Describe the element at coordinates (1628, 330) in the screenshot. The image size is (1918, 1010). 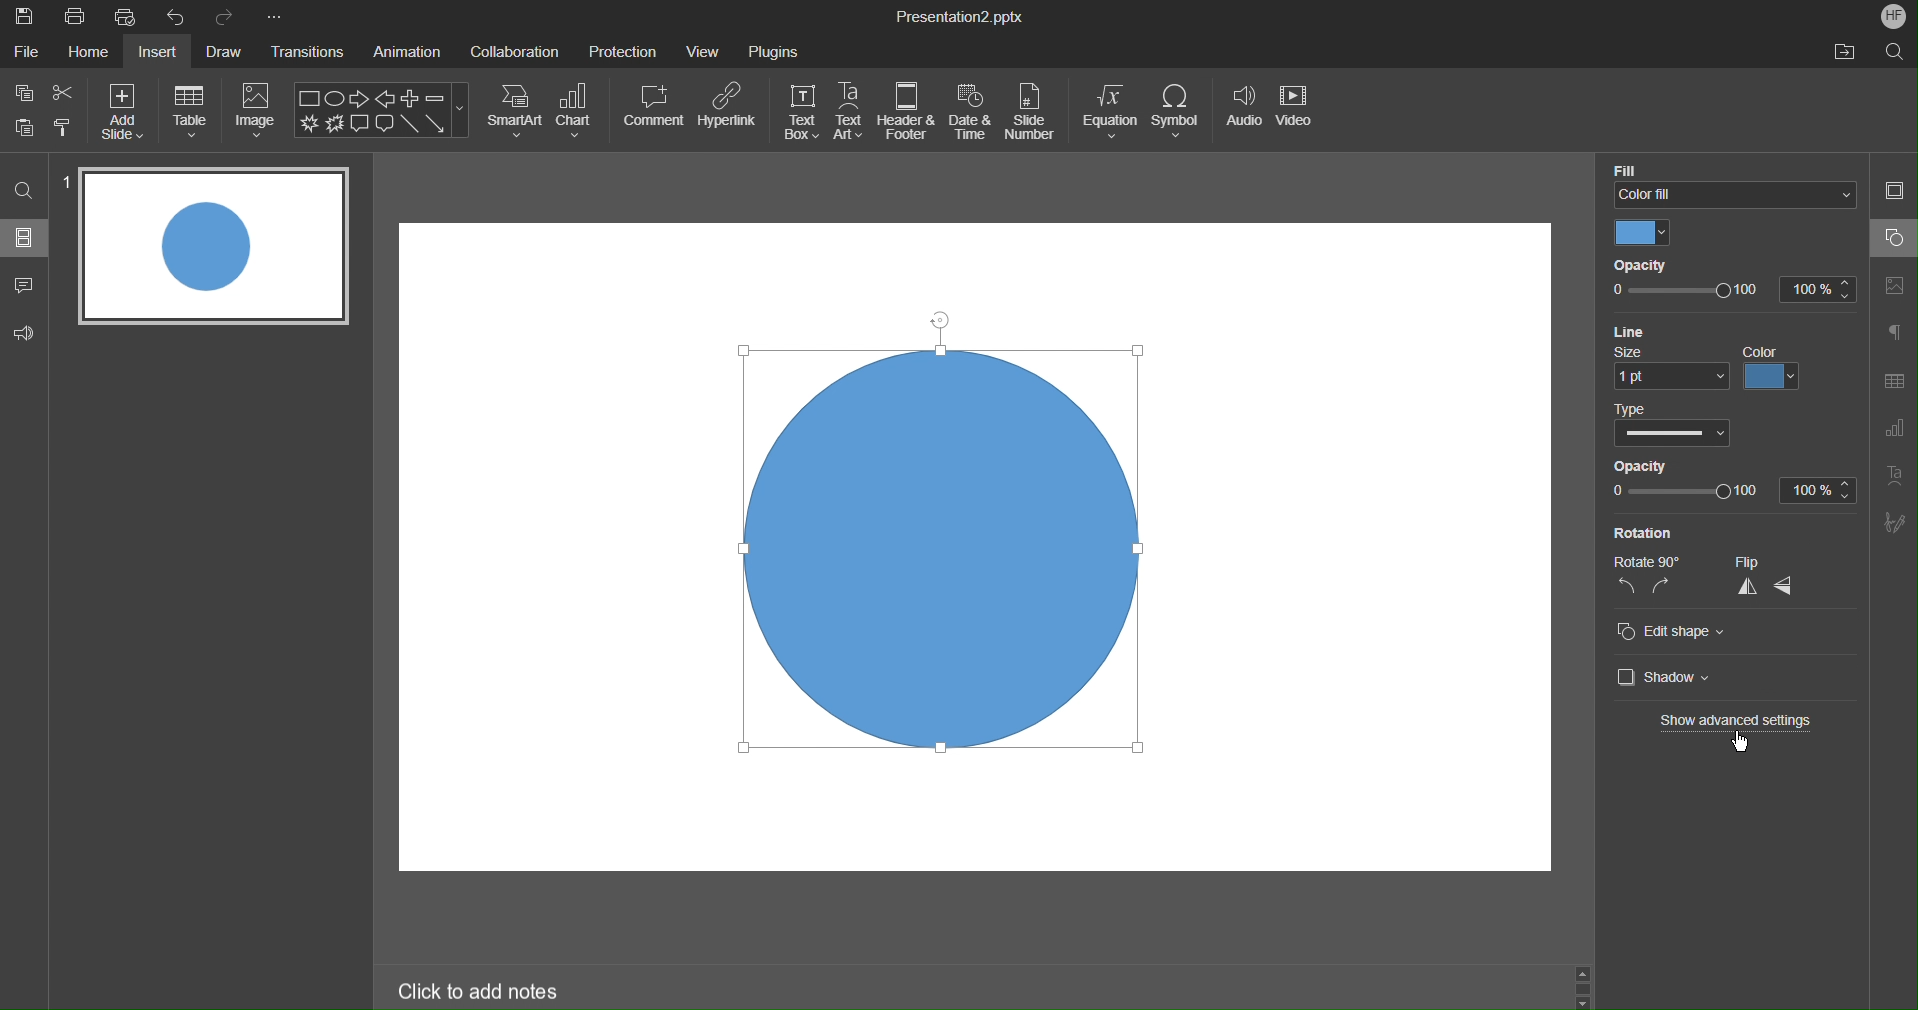
I see `Line` at that location.